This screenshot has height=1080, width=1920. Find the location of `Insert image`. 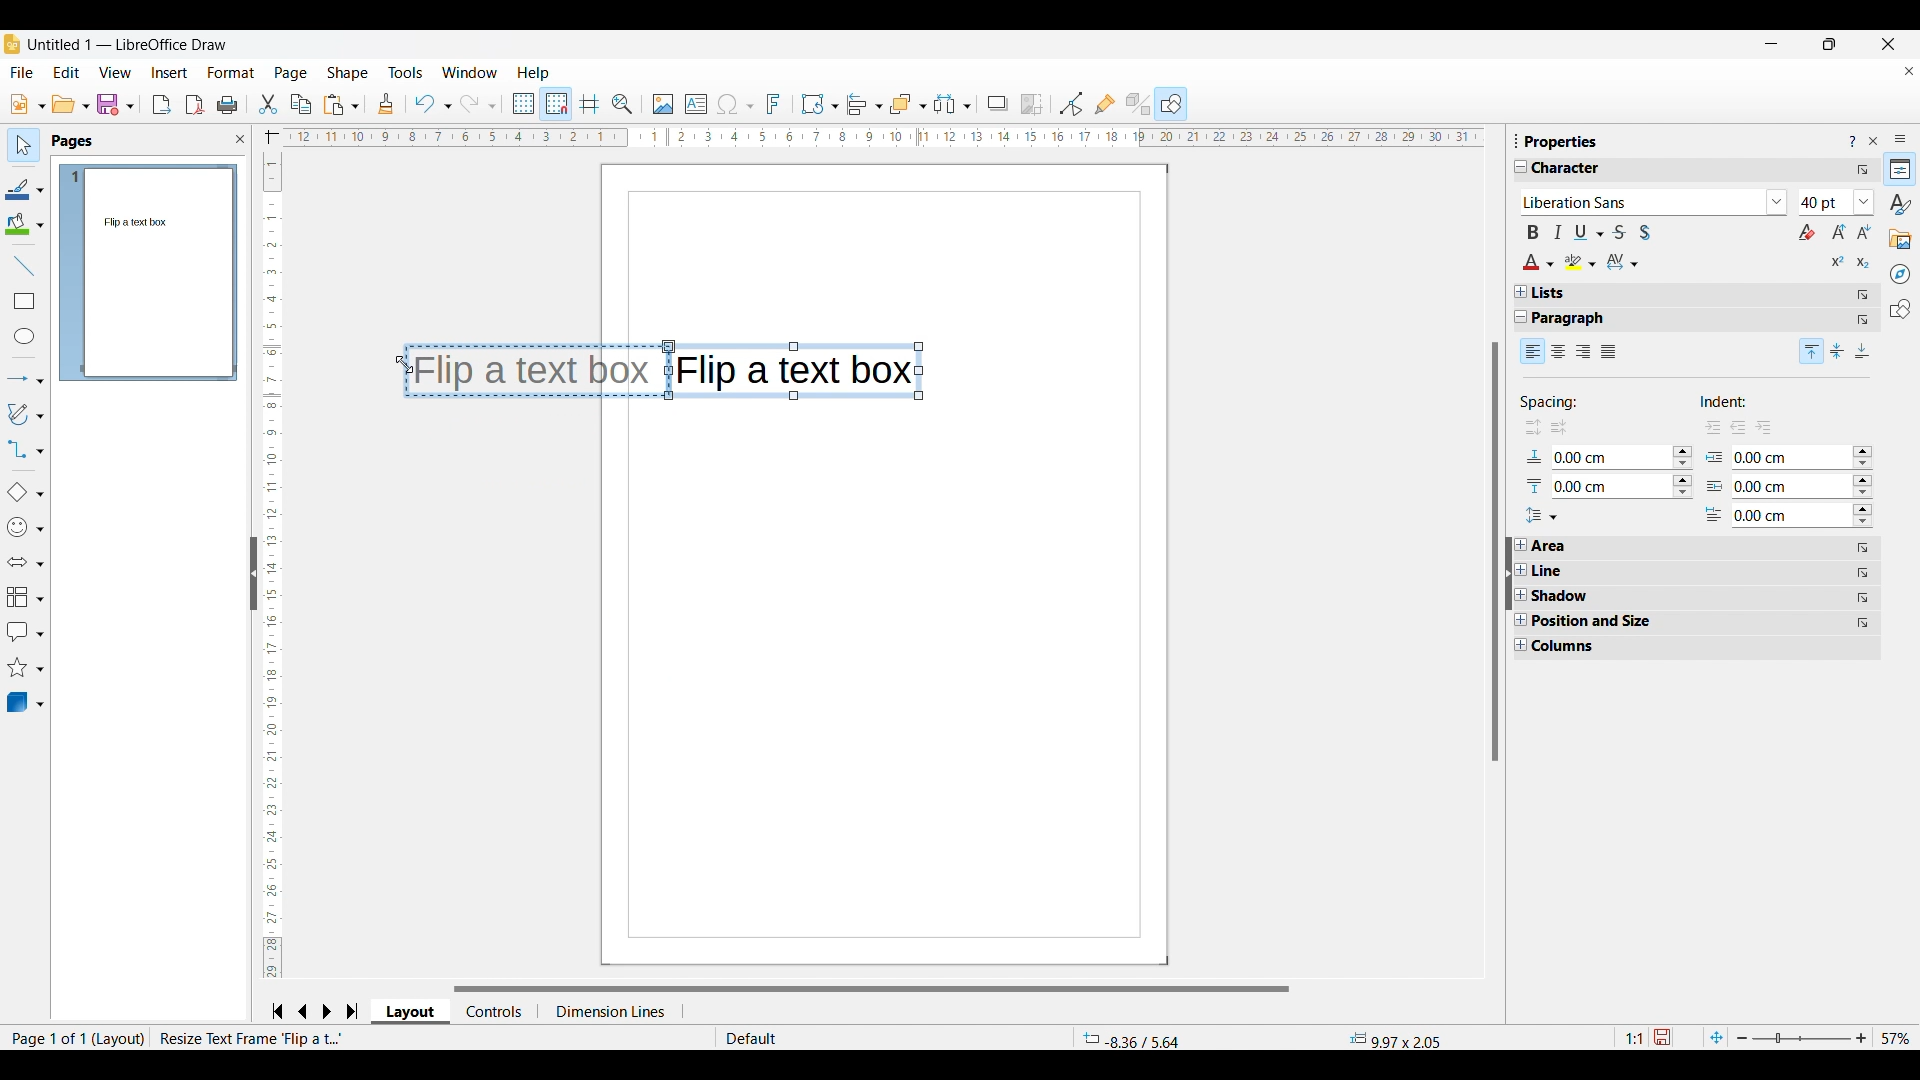

Insert image is located at coordinates (664, 105).